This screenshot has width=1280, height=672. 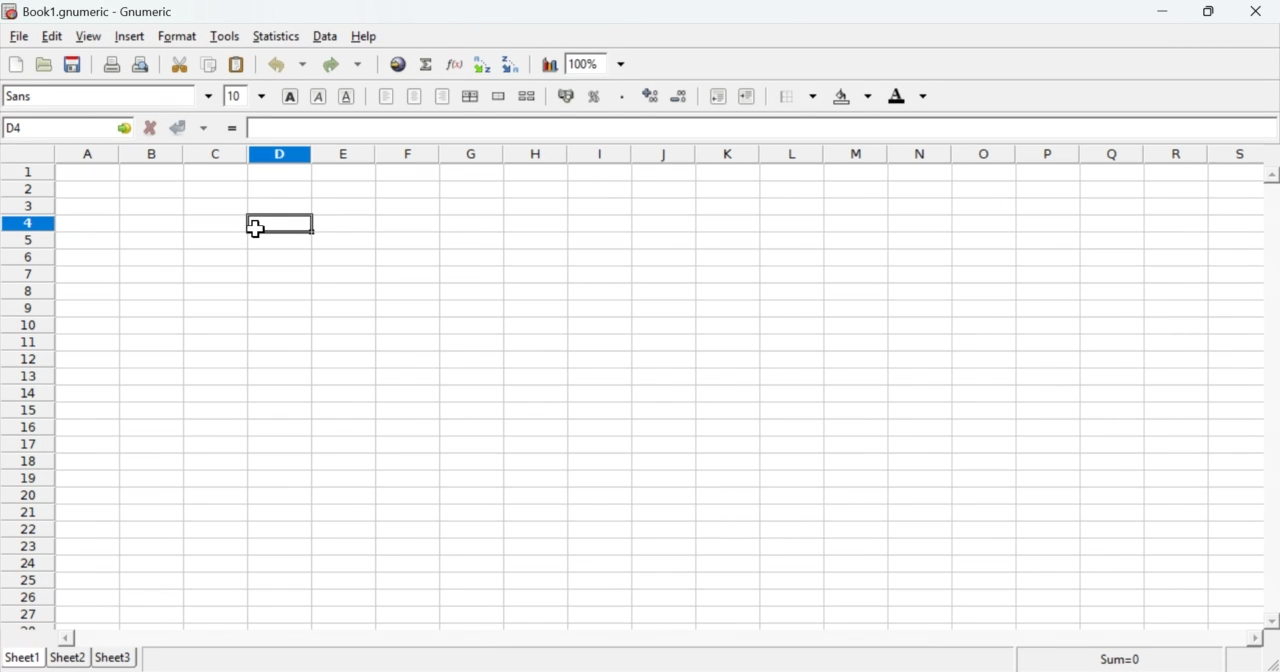 I want to click on Cut, so click(x=180, y=65).